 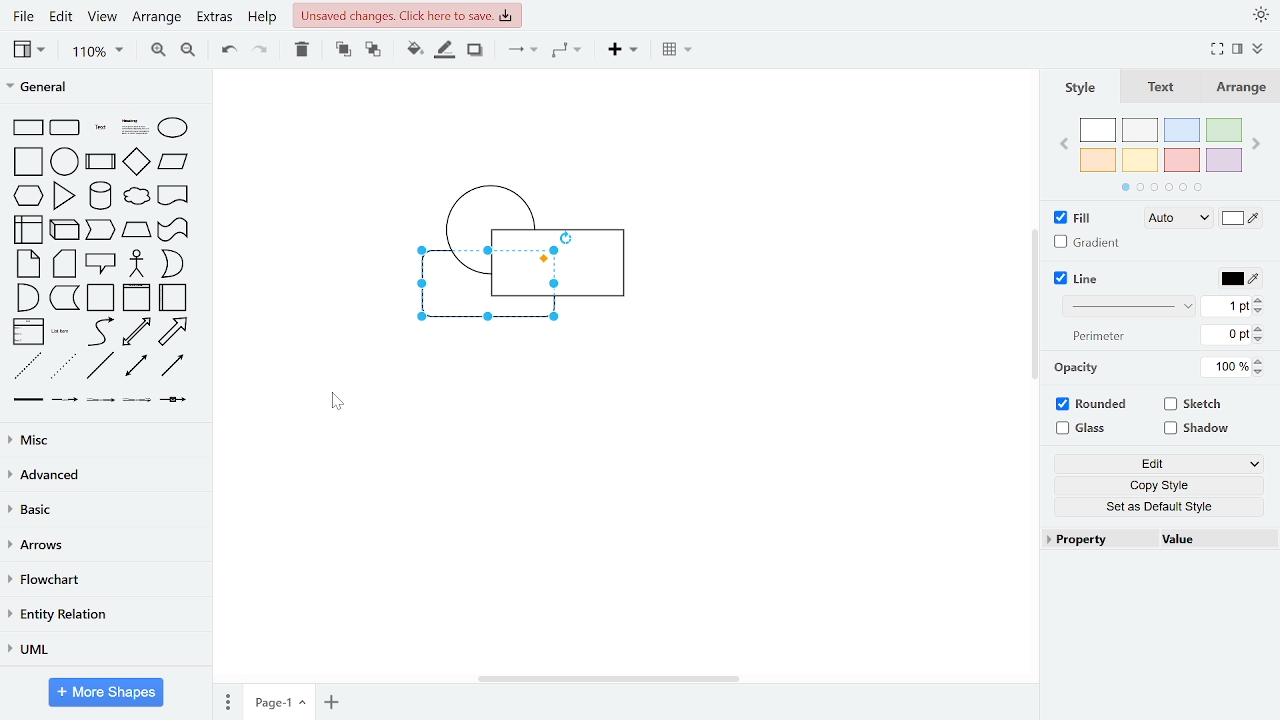 What do you see at coordinates (102, 366) in the screenshot?
I see `line` at bounding box center [102, 366].